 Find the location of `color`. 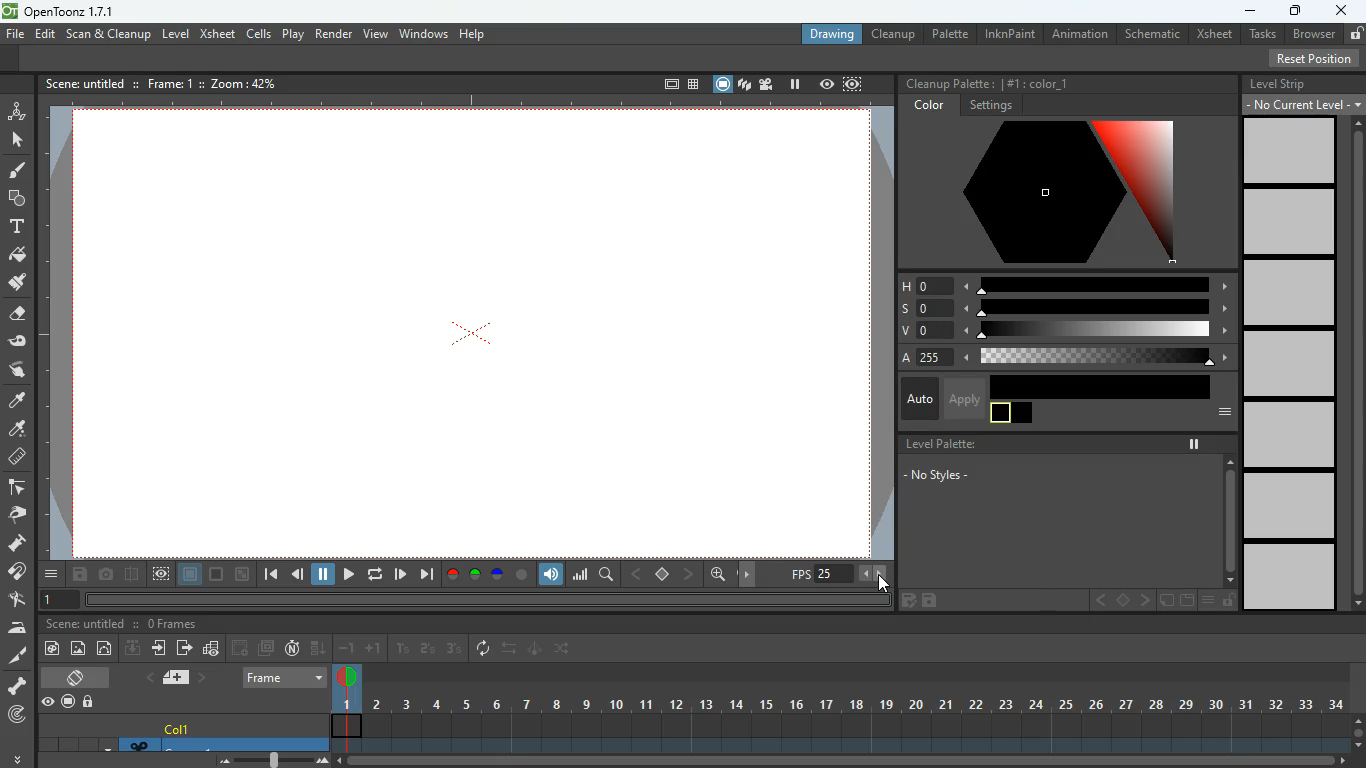

color is located at coordinates (930, 105).